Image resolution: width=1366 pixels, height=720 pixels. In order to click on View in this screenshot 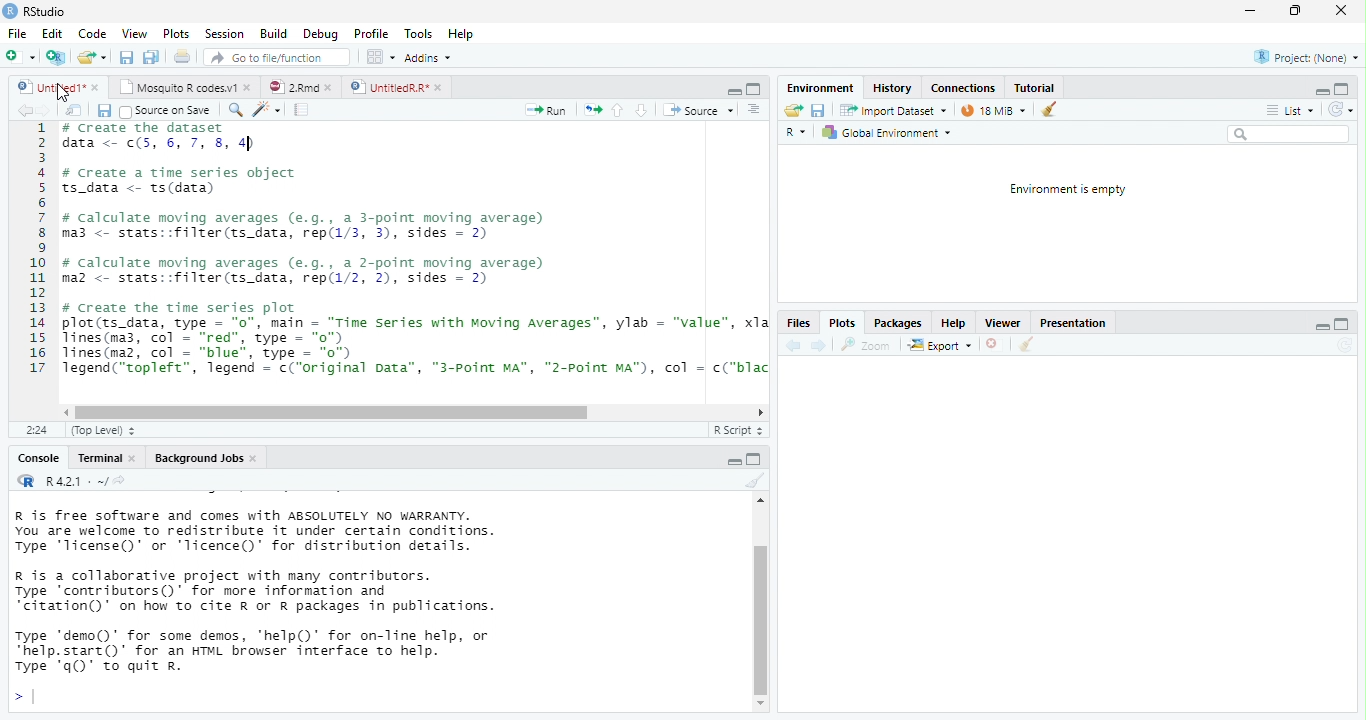, I will do `click(133, 33)`.